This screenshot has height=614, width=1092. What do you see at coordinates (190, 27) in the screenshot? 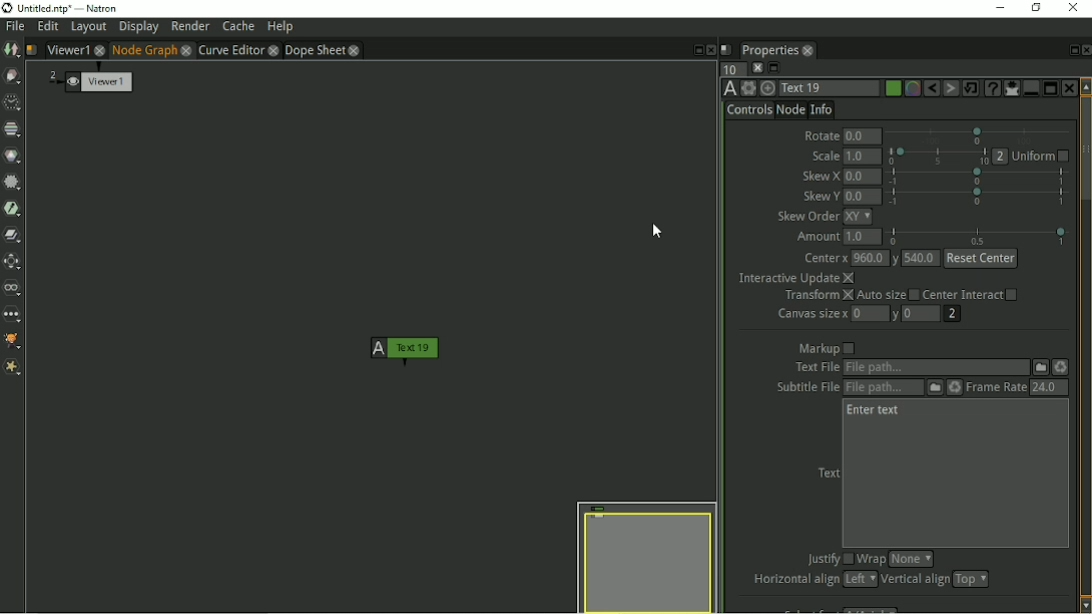
I see `Render` at bounding box center [190, 27].